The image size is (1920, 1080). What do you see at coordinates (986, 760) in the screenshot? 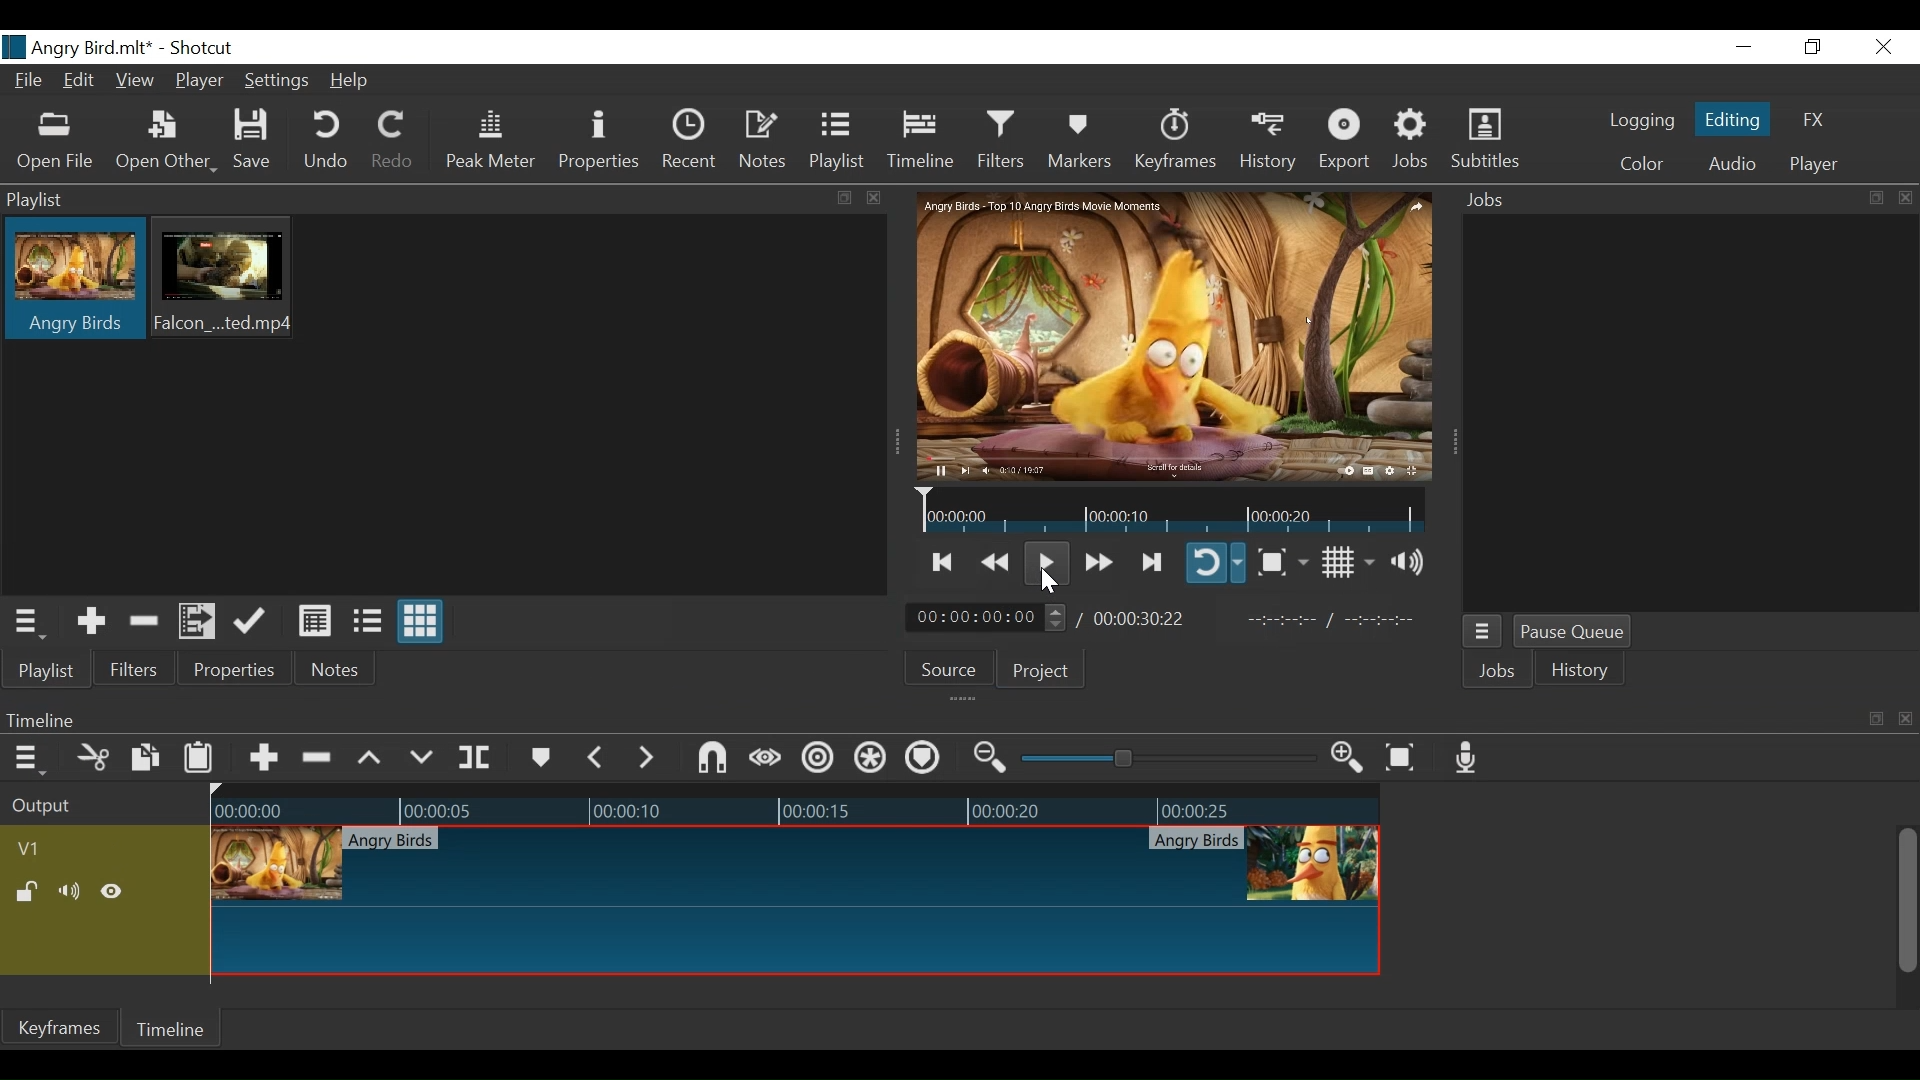
I see `Zoom timeline out` at bounding box center [986, 760].